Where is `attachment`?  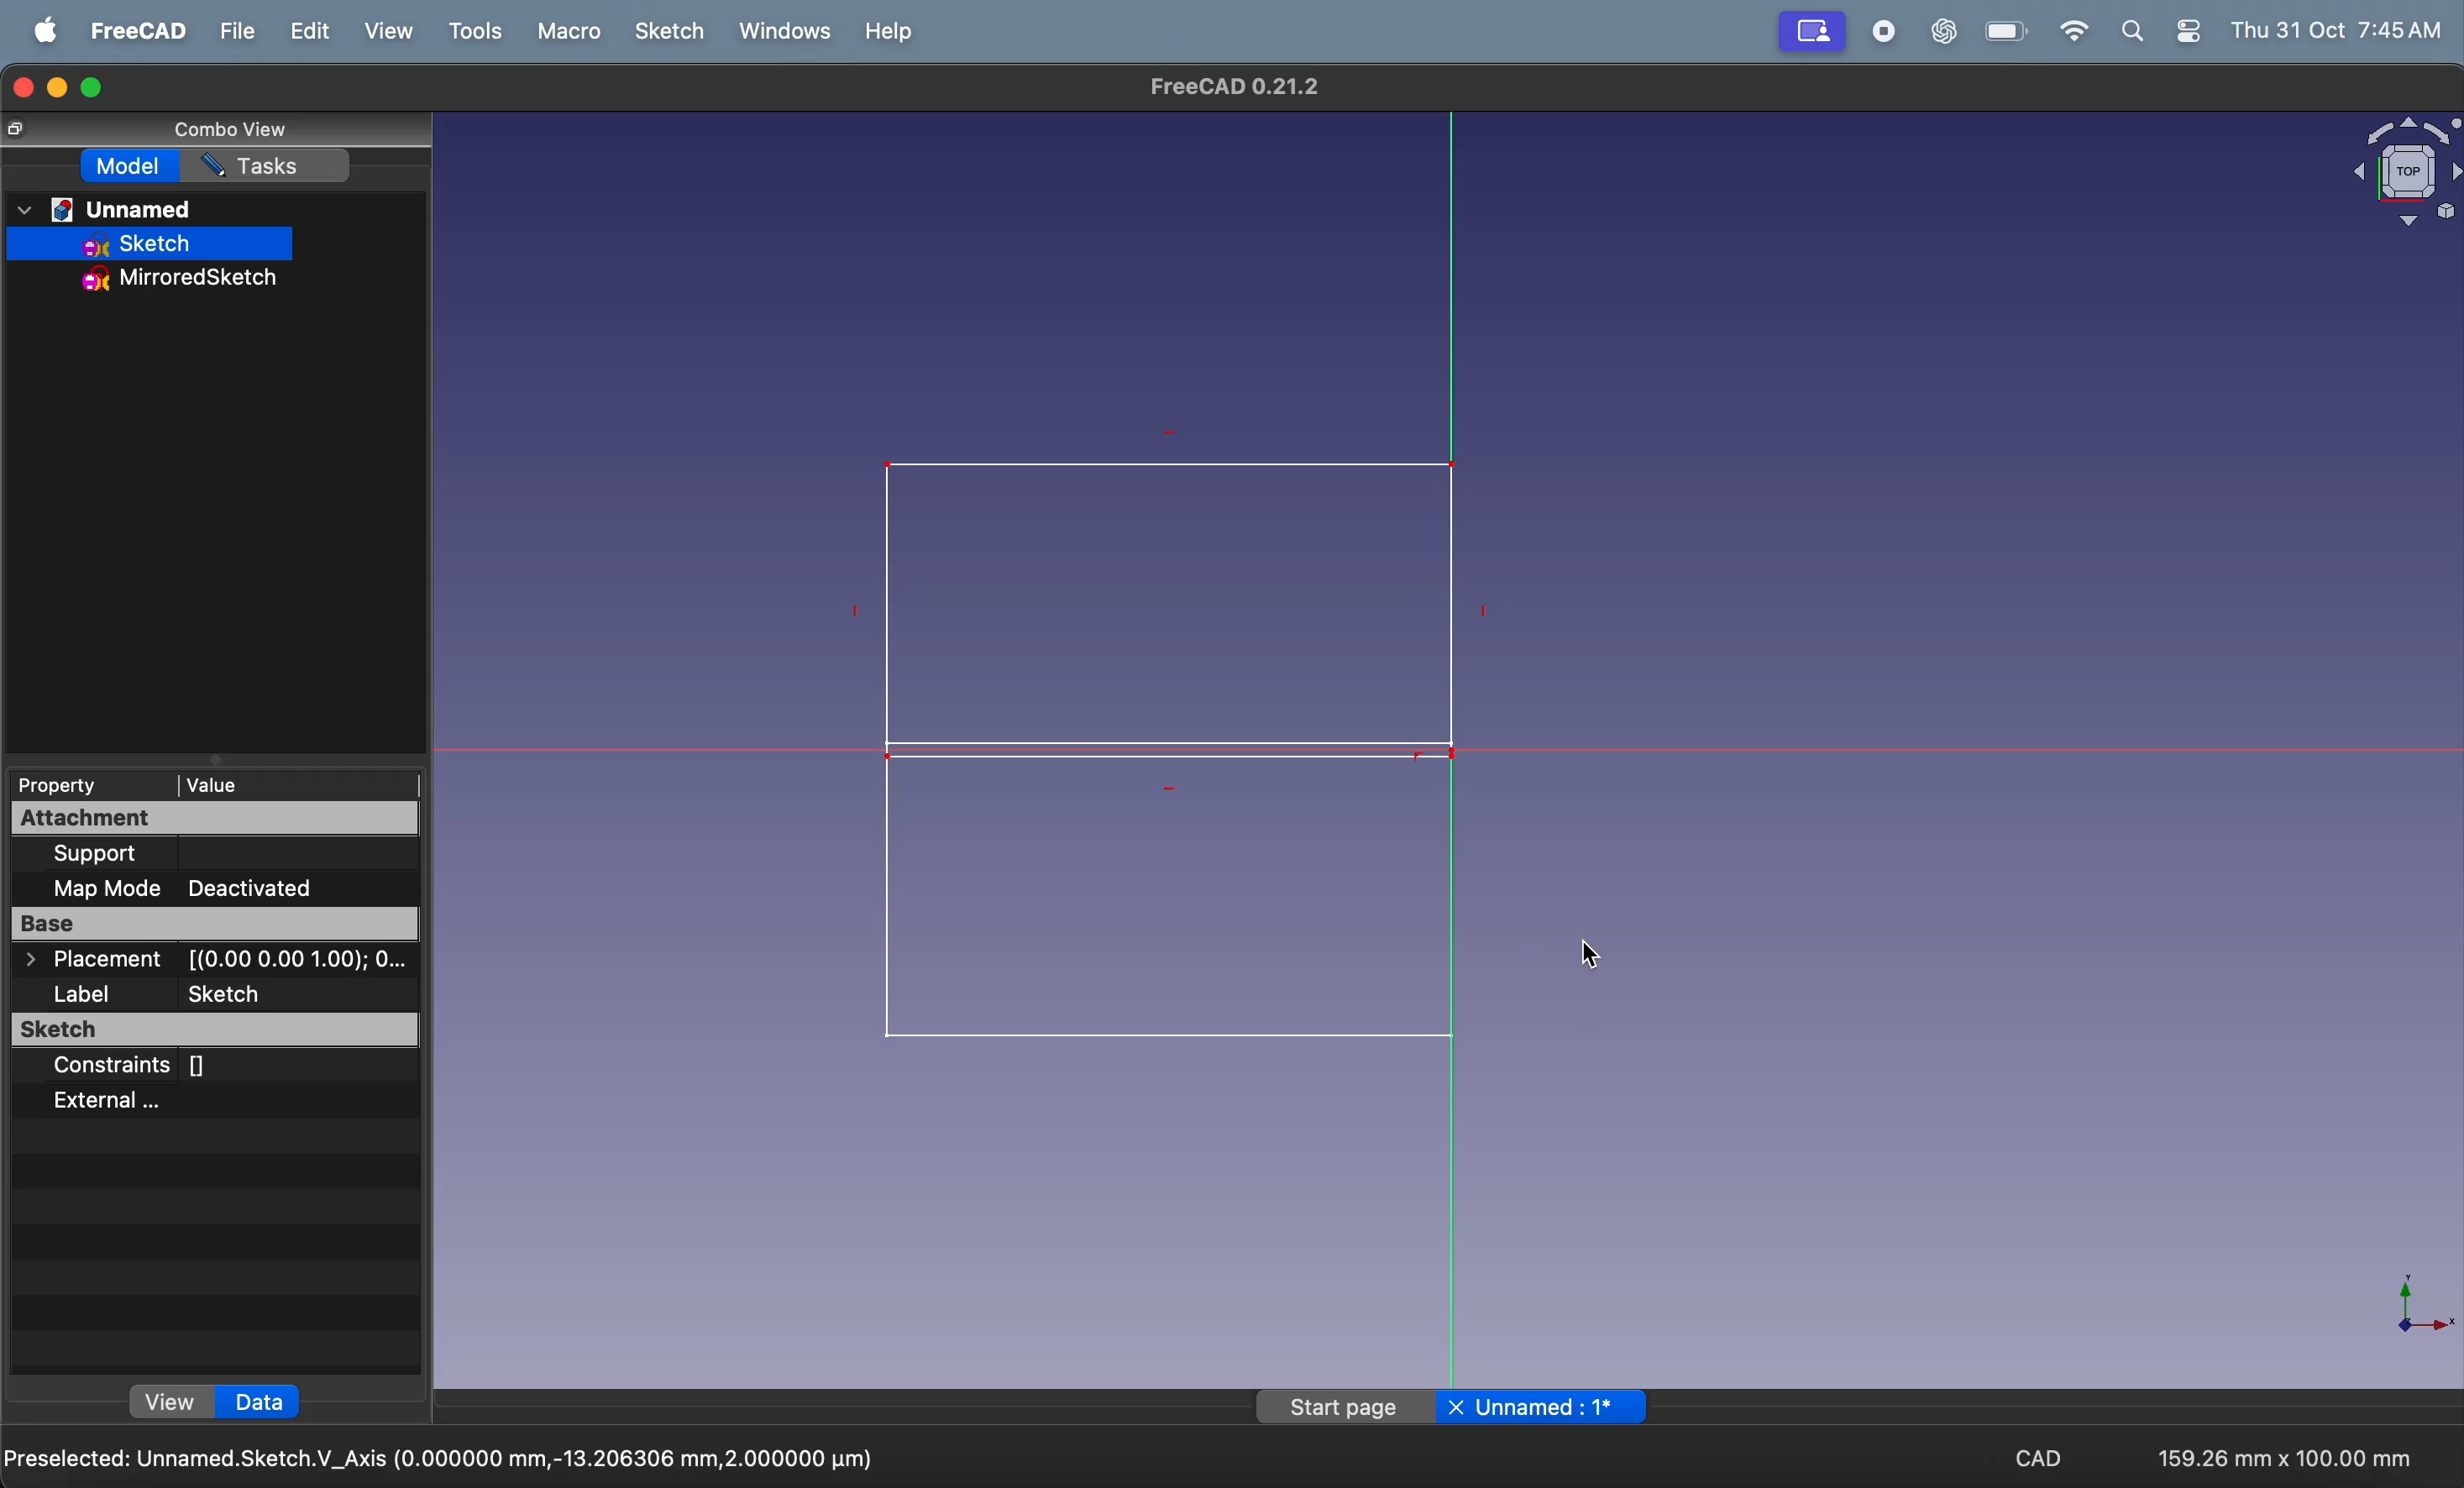
attachment is located at coordinates (216, 817).